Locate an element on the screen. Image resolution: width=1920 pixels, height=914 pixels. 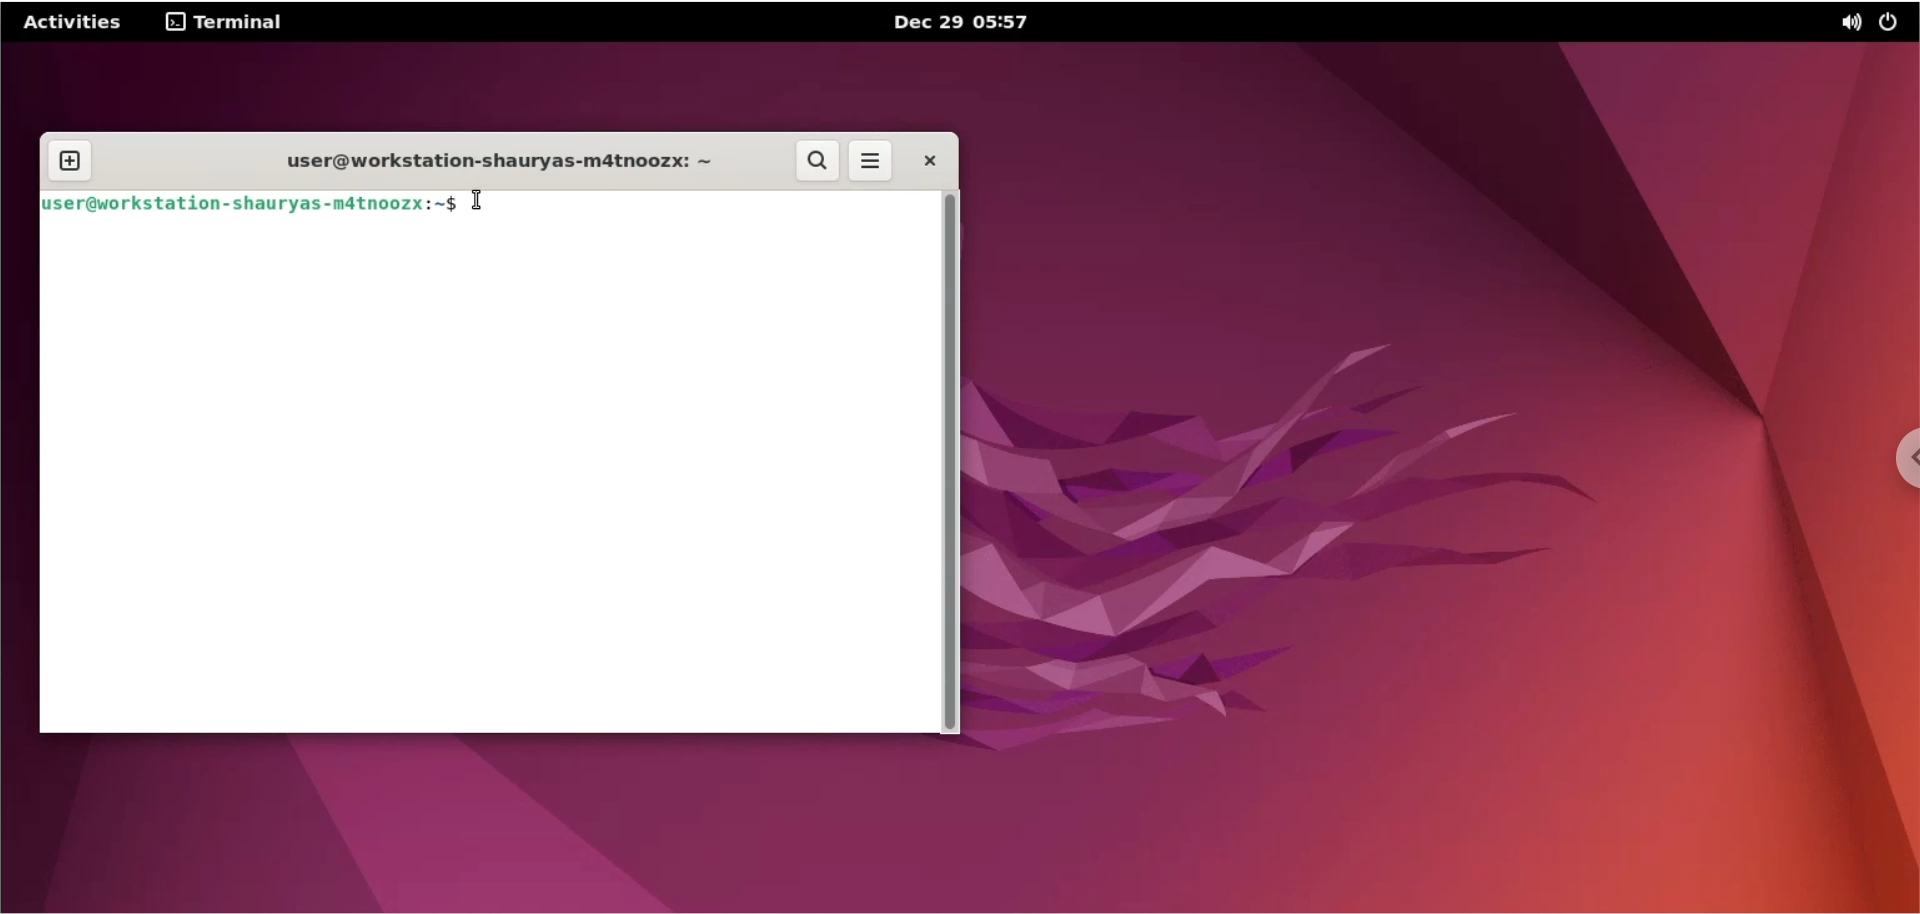
search  is located at coordinates (818, 161).